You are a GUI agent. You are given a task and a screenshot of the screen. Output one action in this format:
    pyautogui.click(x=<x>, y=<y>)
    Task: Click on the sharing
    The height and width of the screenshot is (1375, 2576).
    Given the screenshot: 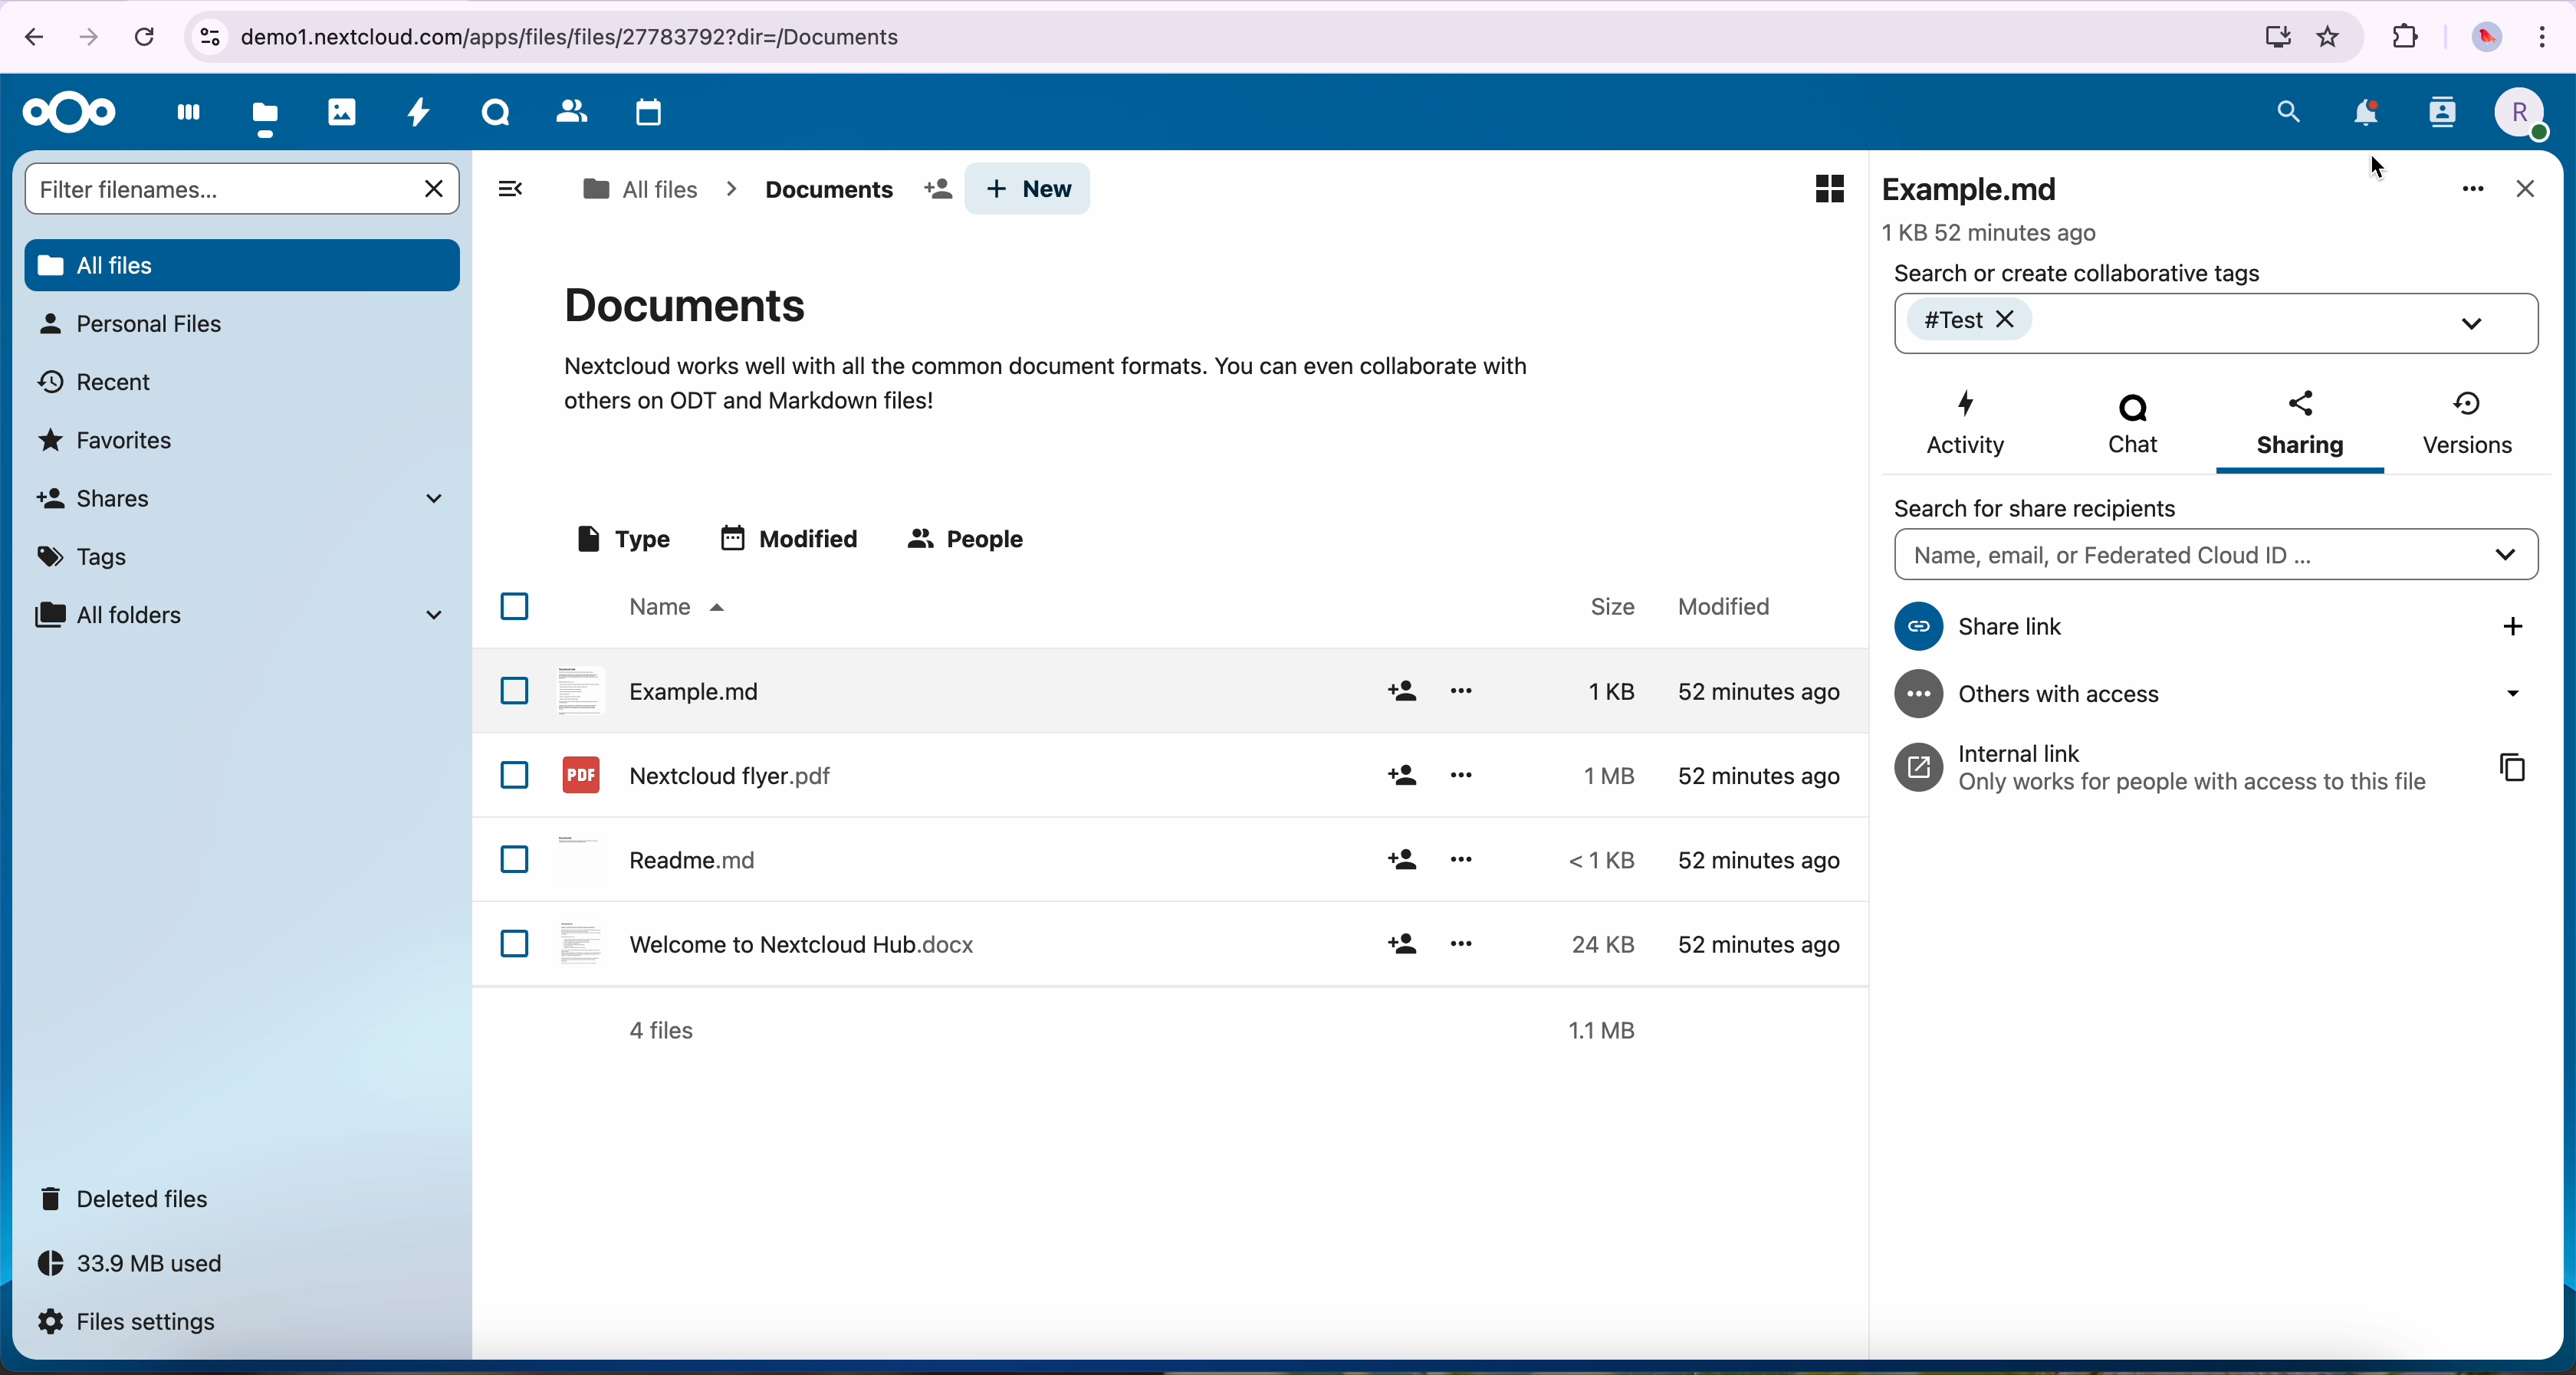 What is the action you would take?
    pyautogui.click(x=2302, y=429)
    